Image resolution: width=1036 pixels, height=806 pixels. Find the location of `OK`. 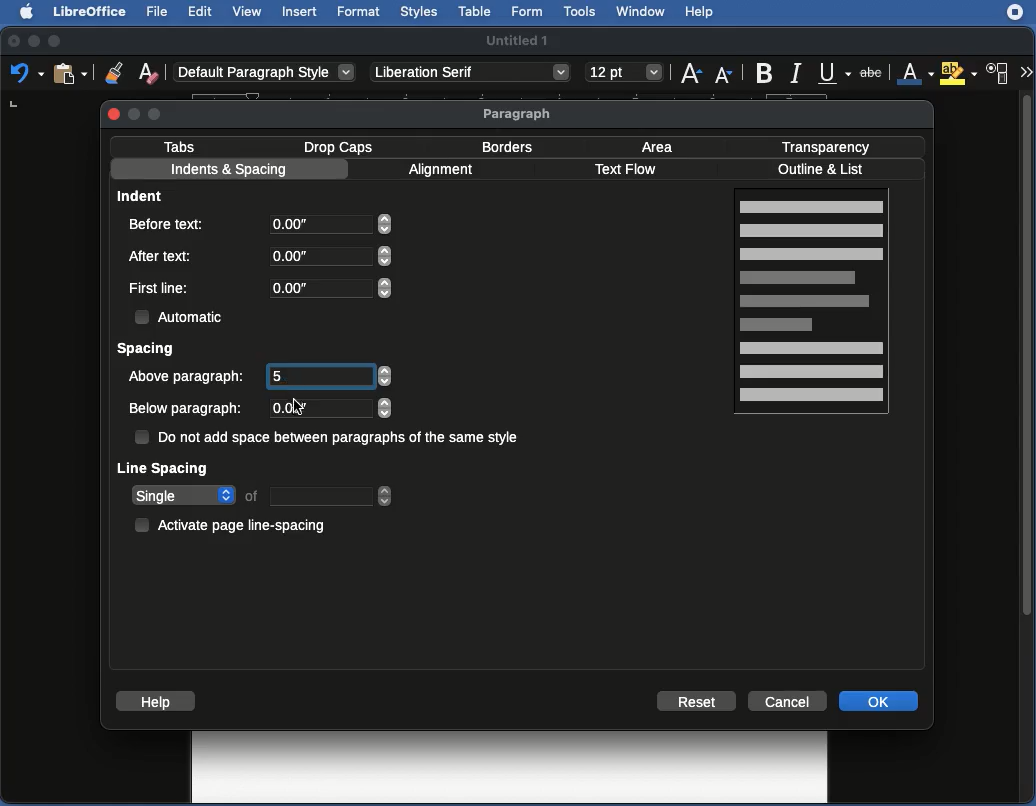

OK is located at coordinates (881, 701).